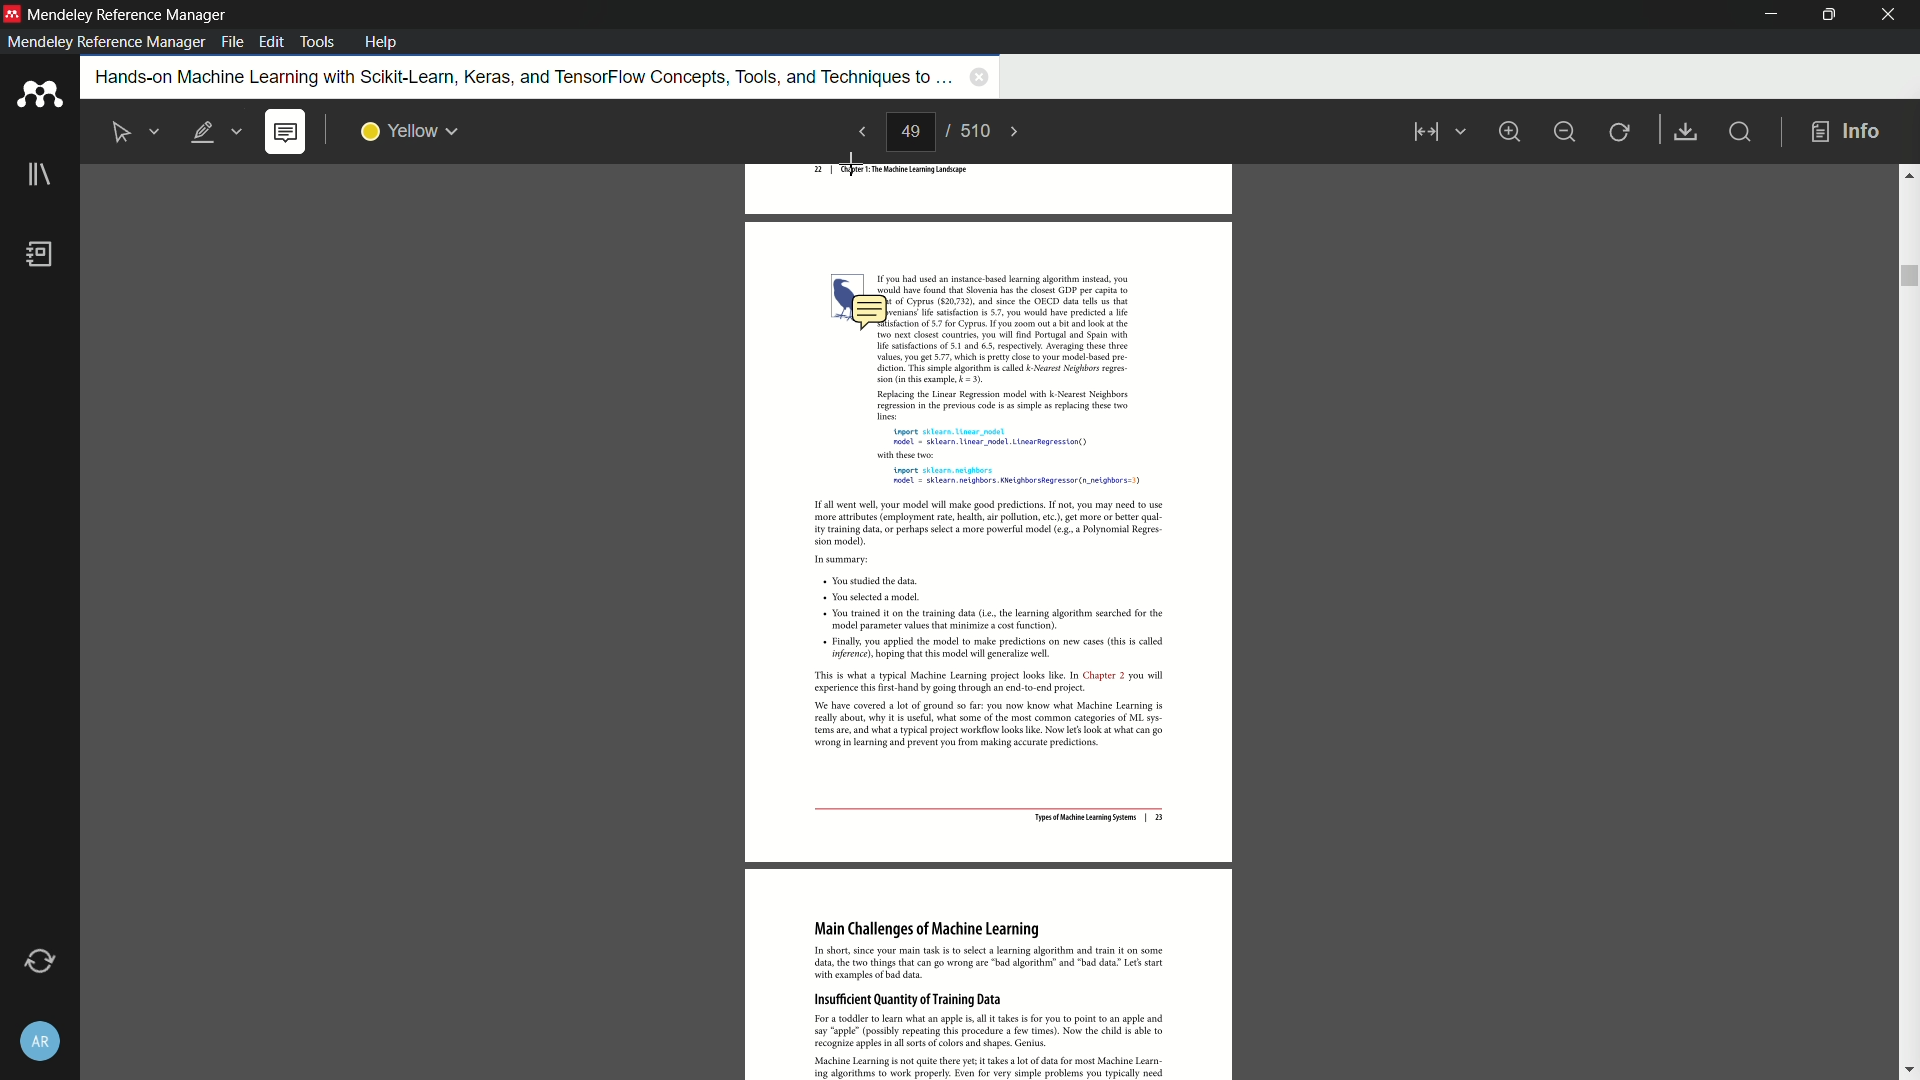 This screenshot has height=1080, width=1920. Describe the element at coordinates (43, 256) in the screenshot. I see `book` at that location.